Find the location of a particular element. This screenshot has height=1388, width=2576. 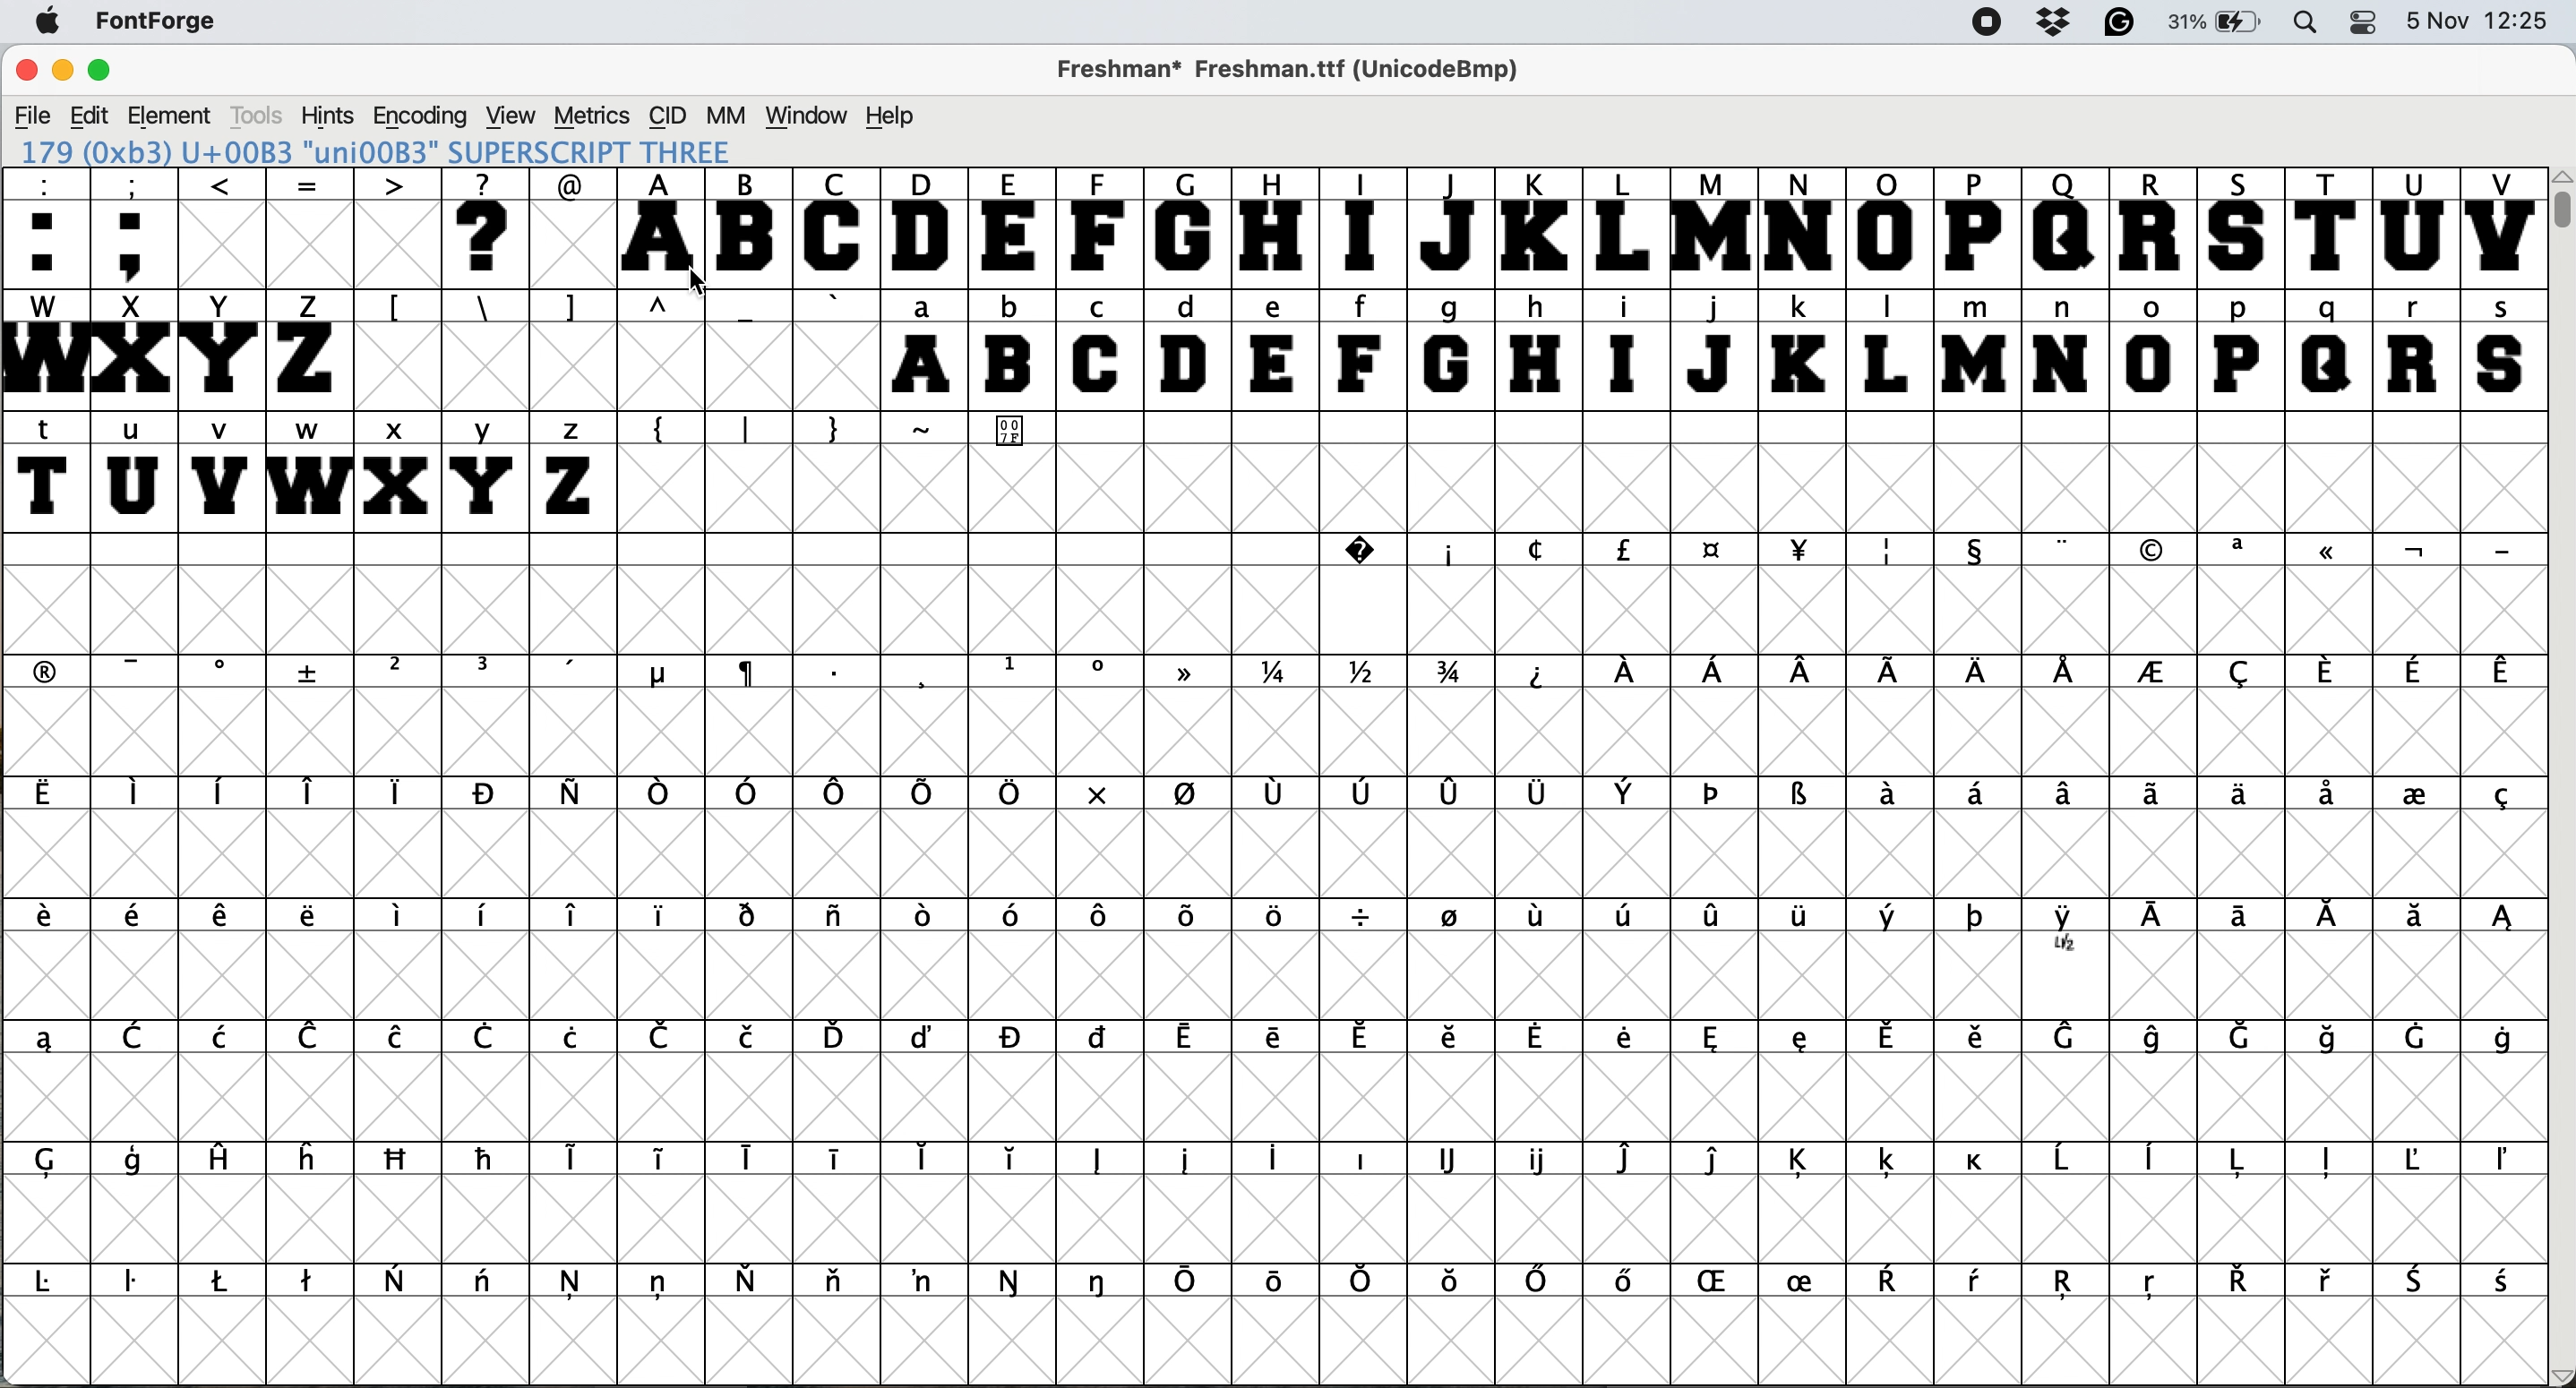

? is located at coordinates (490, 228).